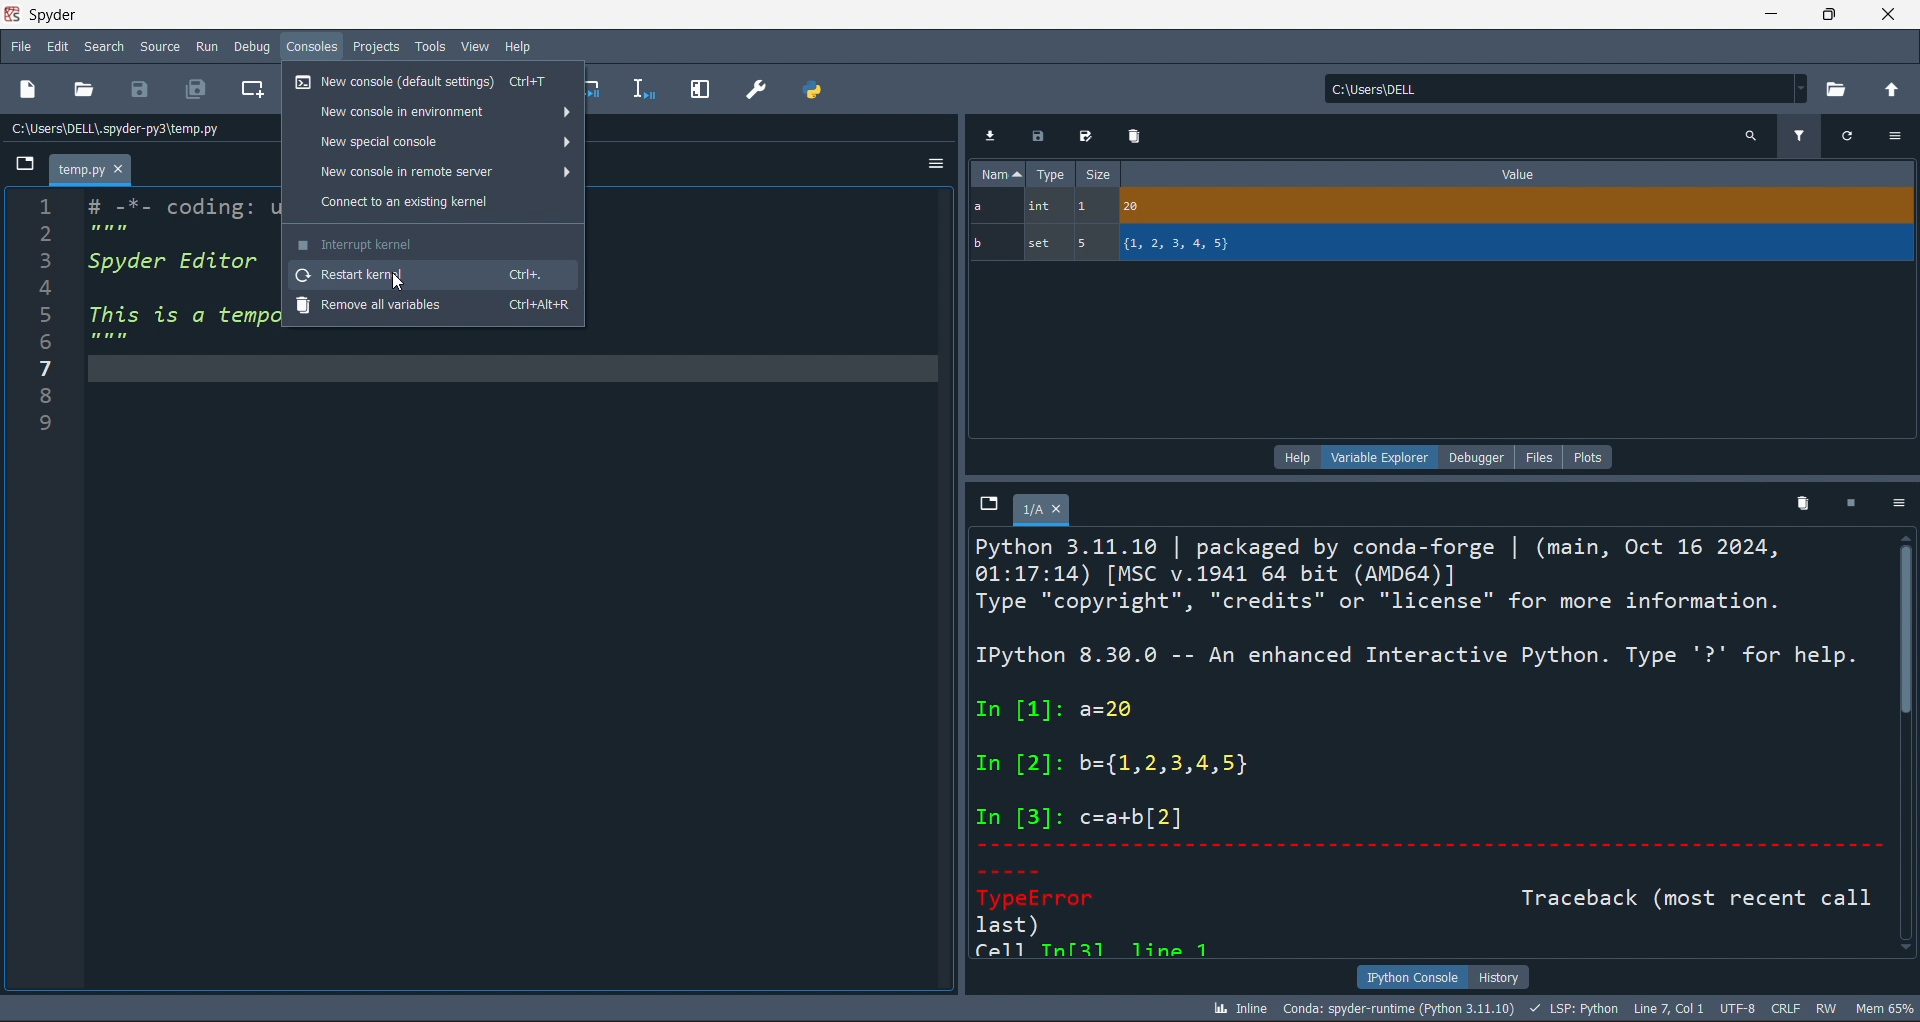  I want to click on browse tabs, so click(21, 165).